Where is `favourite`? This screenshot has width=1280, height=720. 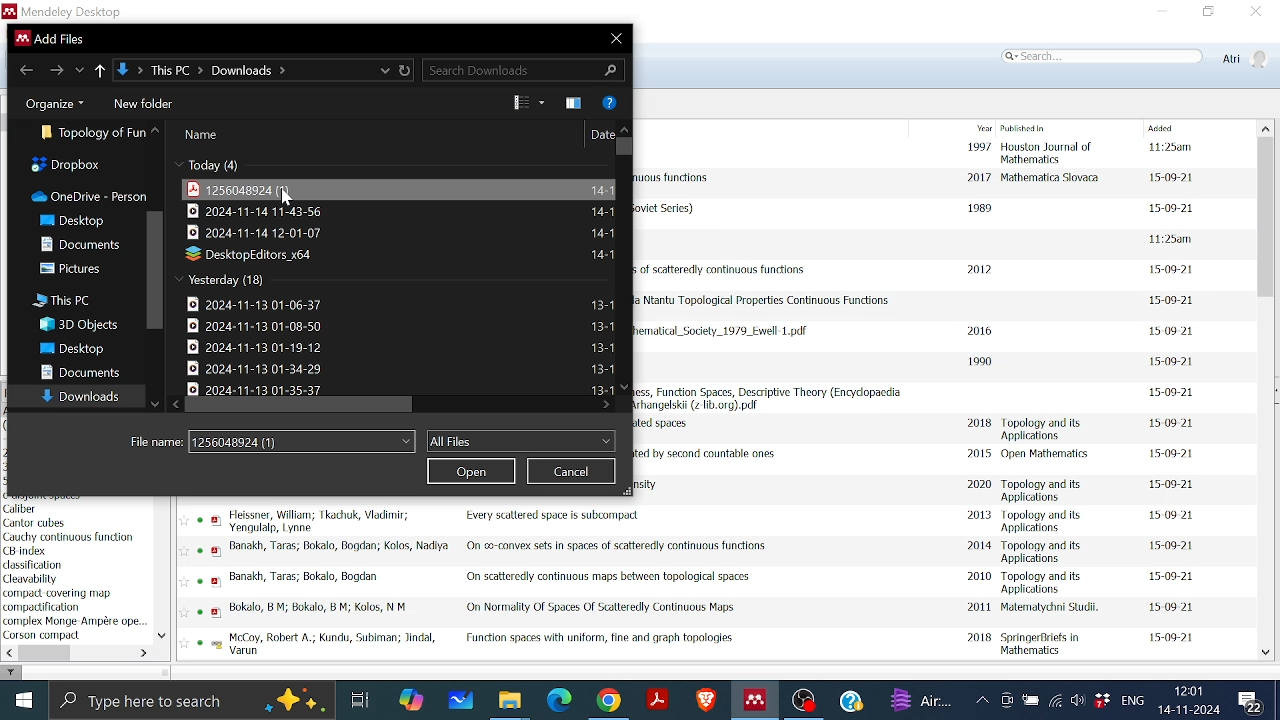 favourite is located at coordinates (186, 552).